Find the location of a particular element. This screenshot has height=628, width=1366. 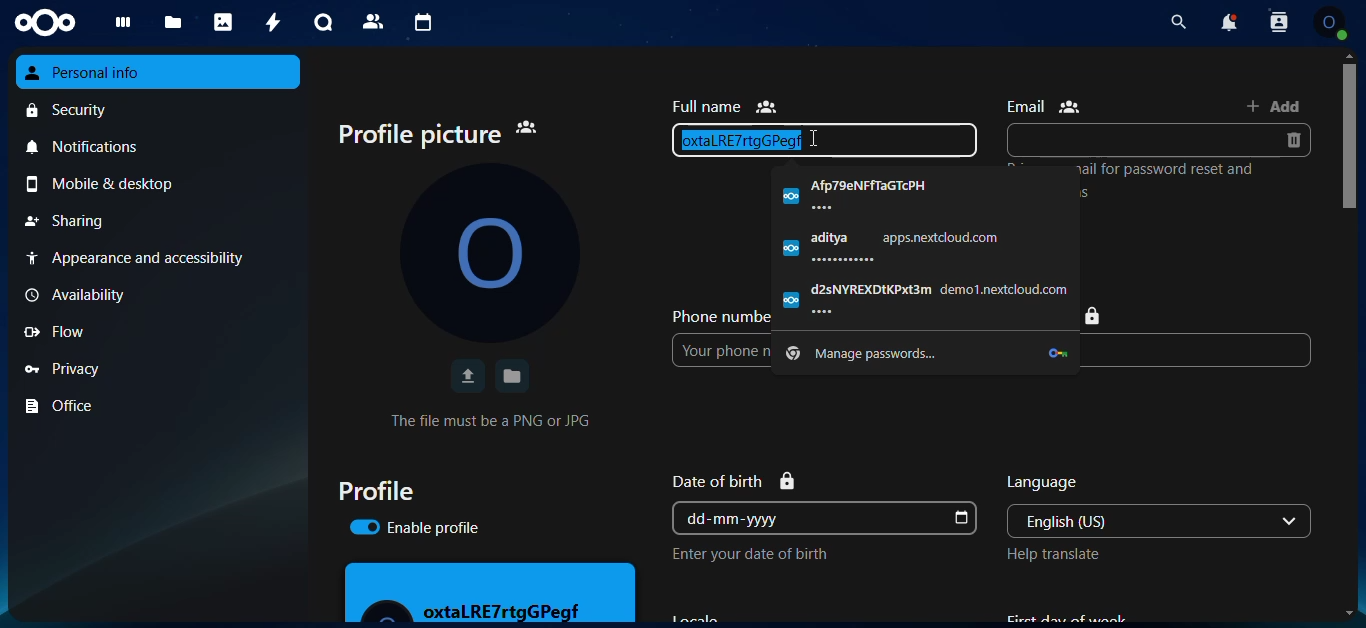

delete is located at coordinates (1292, 140).